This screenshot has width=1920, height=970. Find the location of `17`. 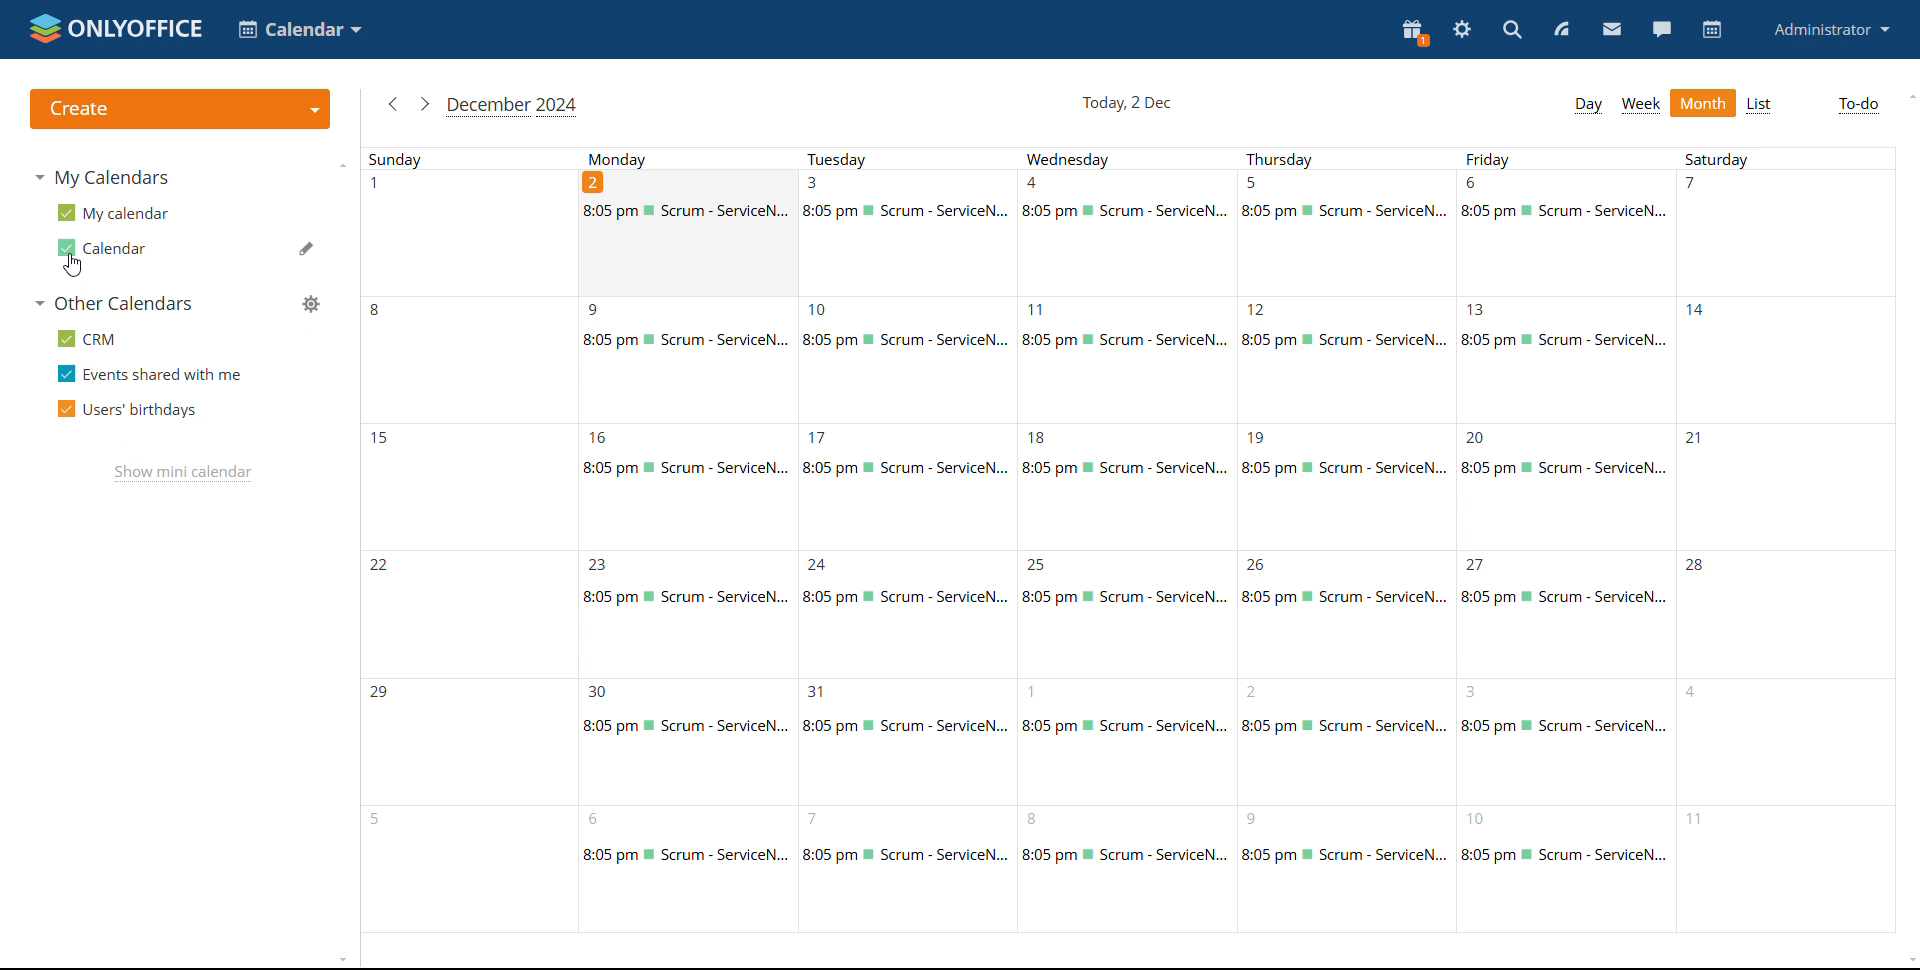

17 is located at coordinates (903, 487).